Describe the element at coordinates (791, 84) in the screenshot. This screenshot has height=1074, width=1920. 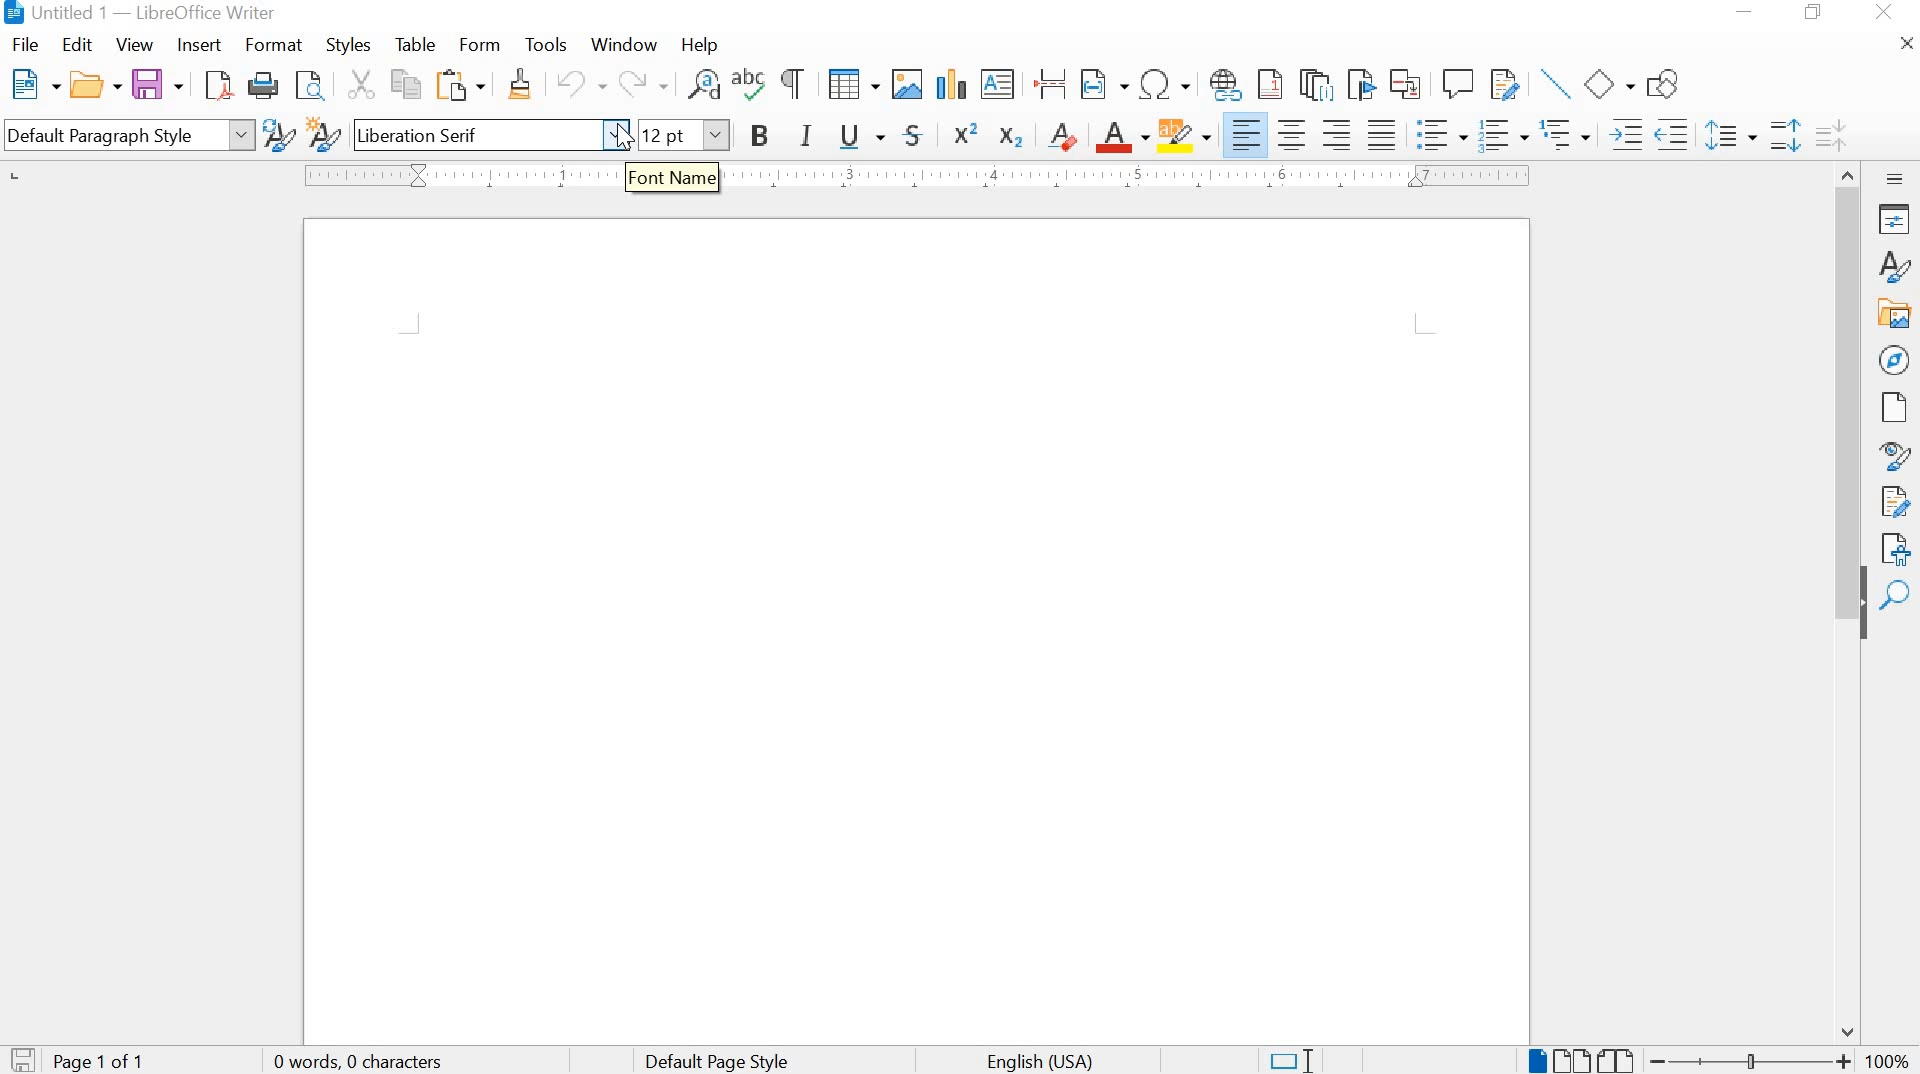
I see `TOGGLE FORMATTING MARKS` at that location.